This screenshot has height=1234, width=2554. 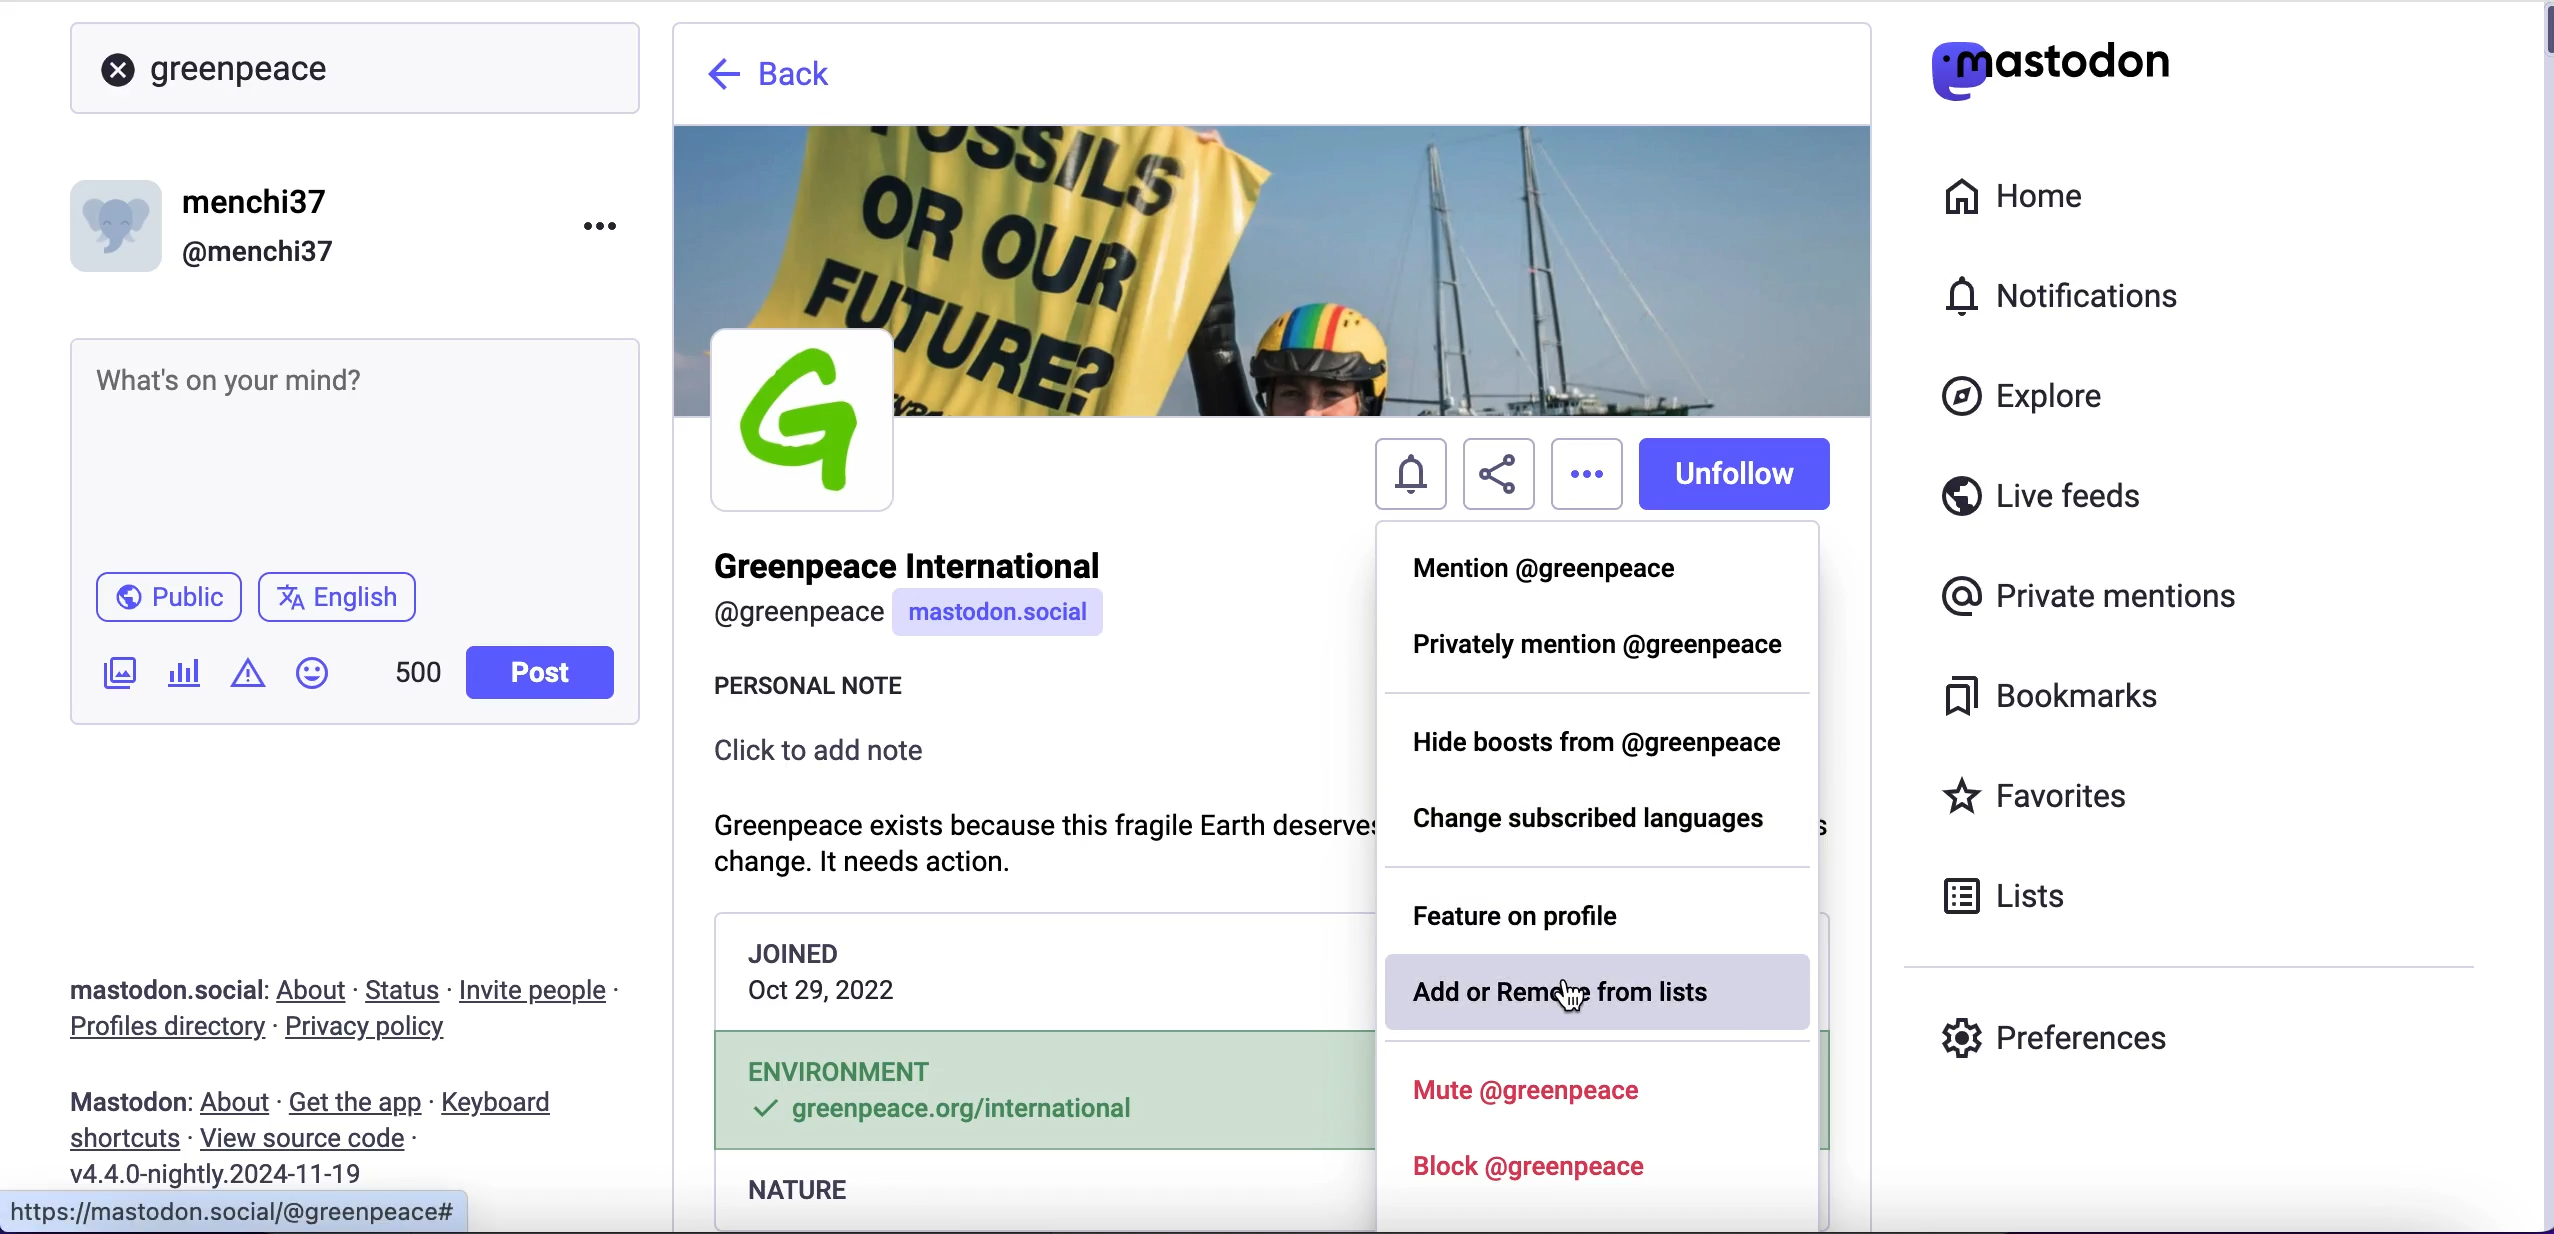 What do you see at coordinates (1473, 995) in the screenshot?
I see `add or remove from lists` at bounding box center [1473, 995].